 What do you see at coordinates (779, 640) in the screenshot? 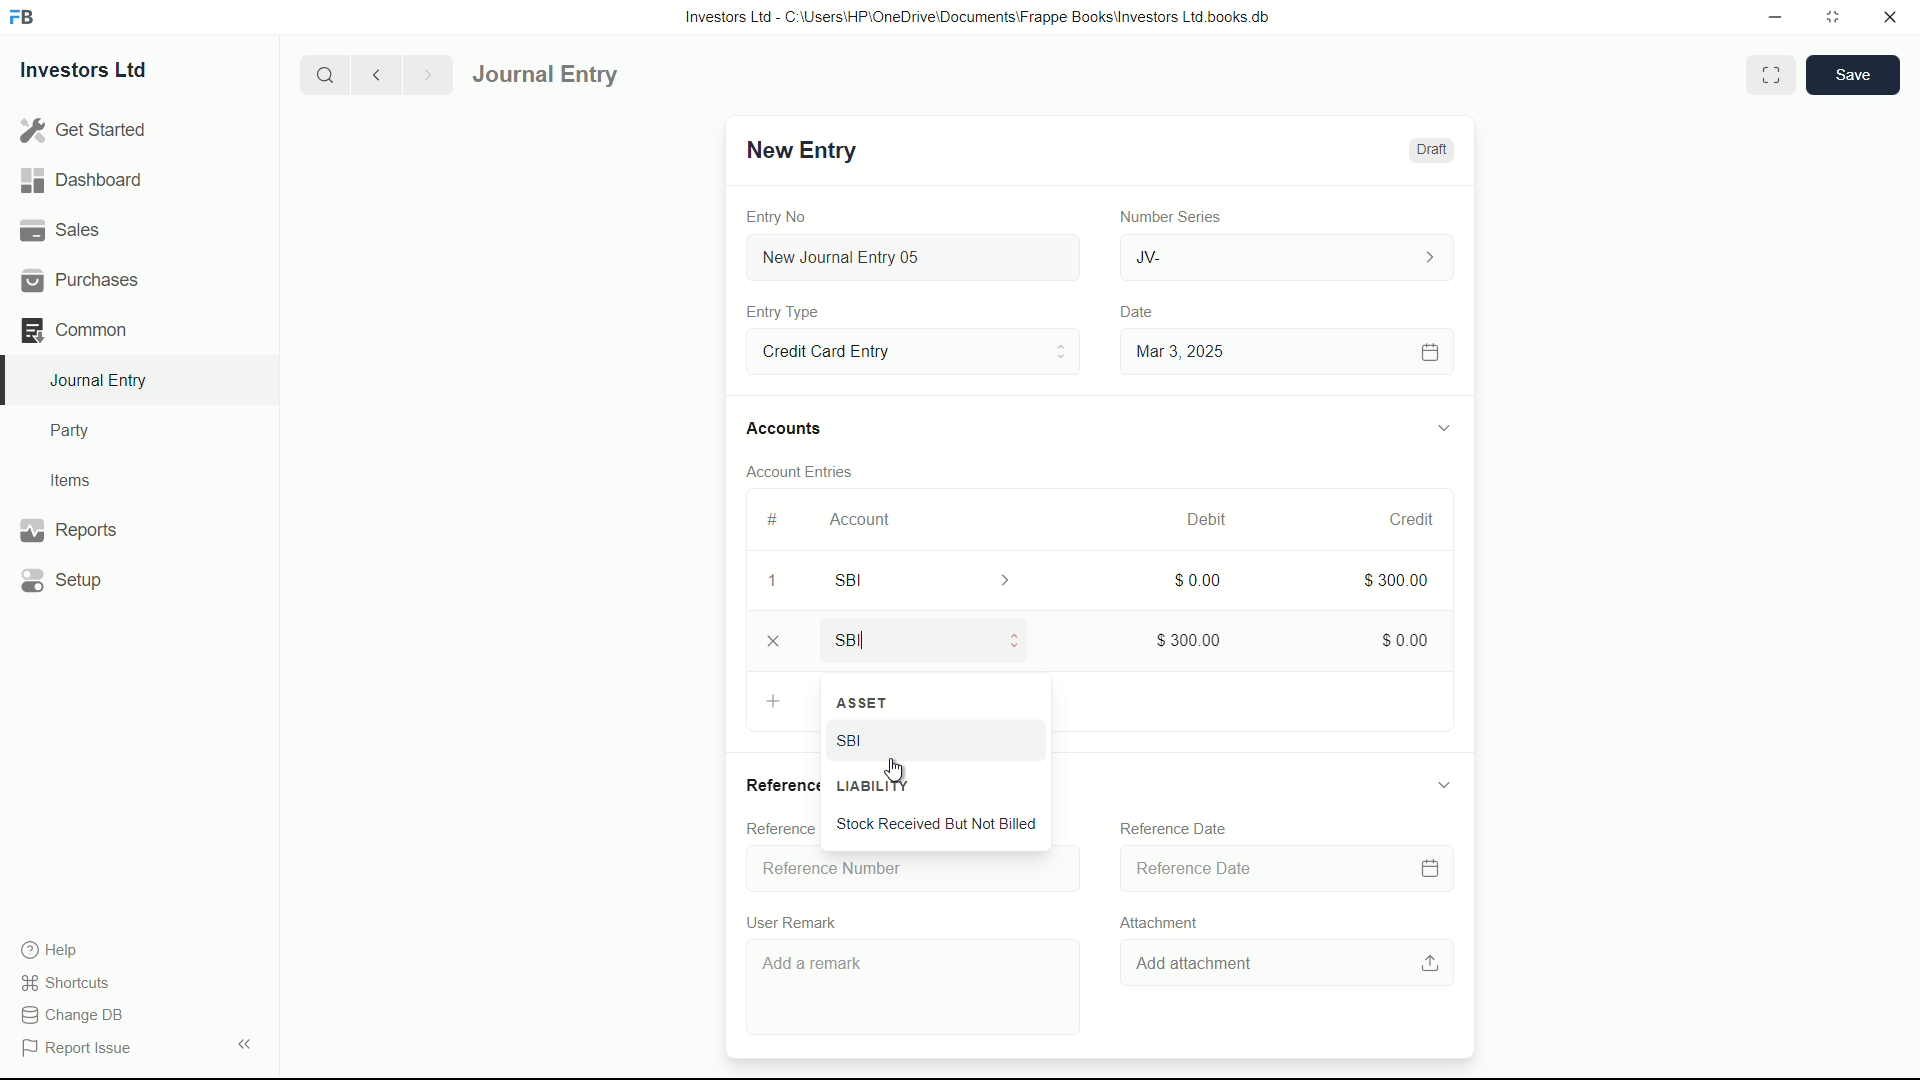
I see `close` at bounding box center [779, 640].